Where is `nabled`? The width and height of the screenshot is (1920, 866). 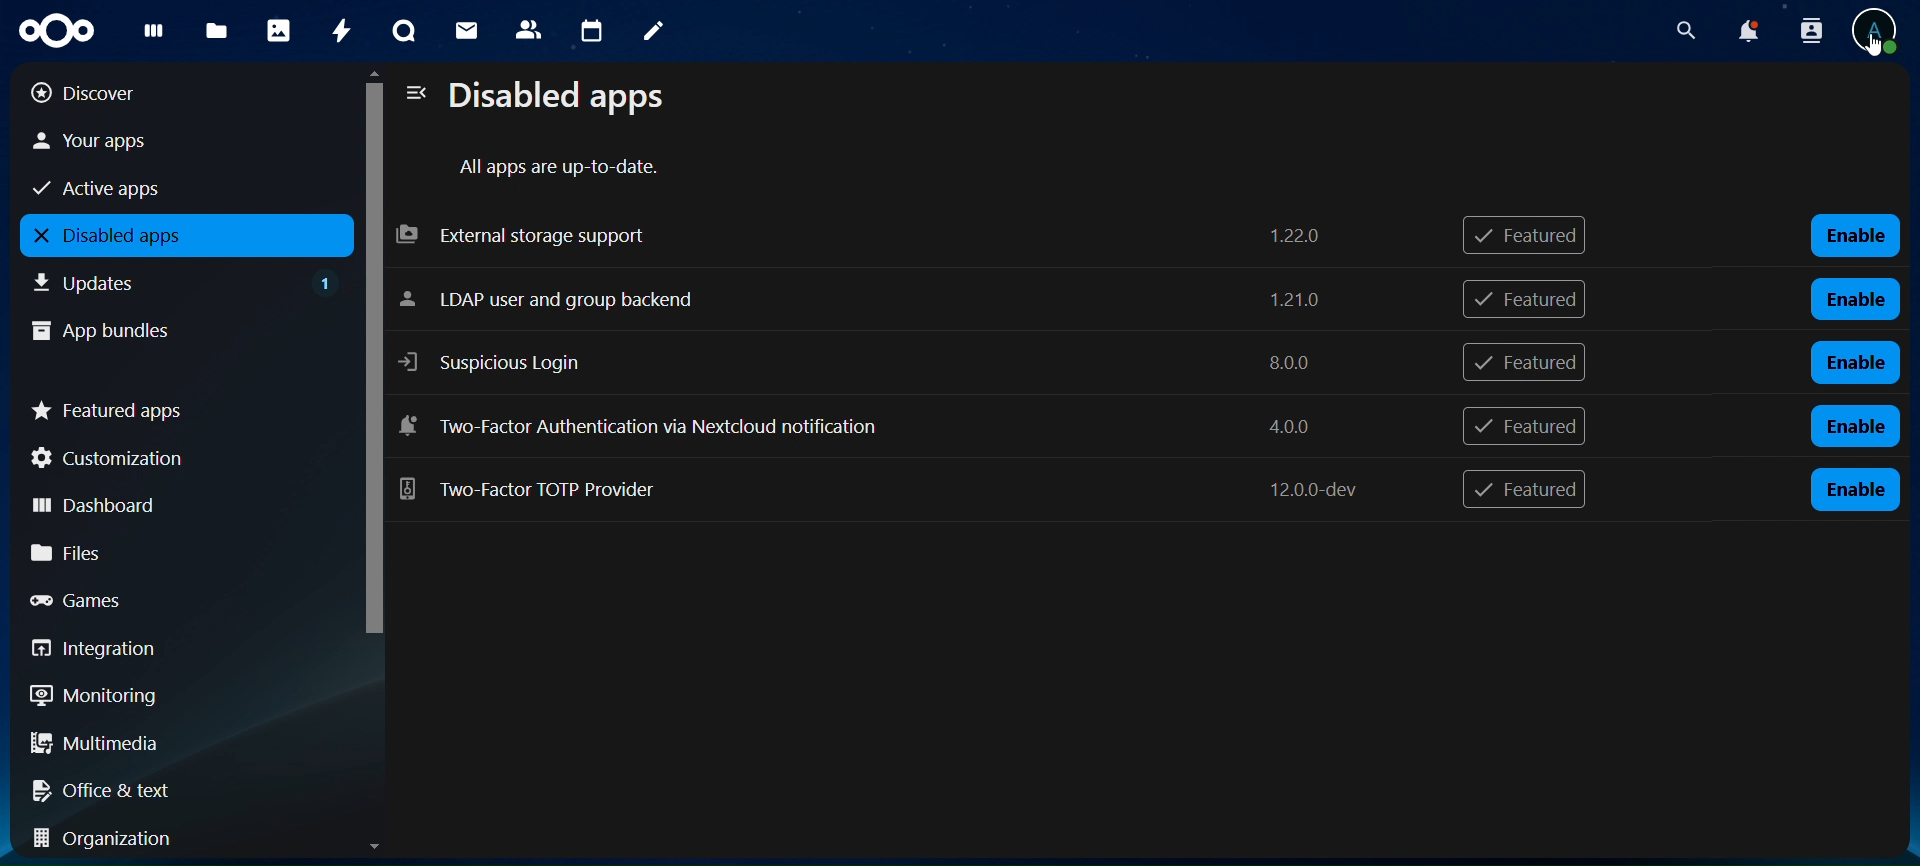
nabled is located at coordinates (1859, 236).